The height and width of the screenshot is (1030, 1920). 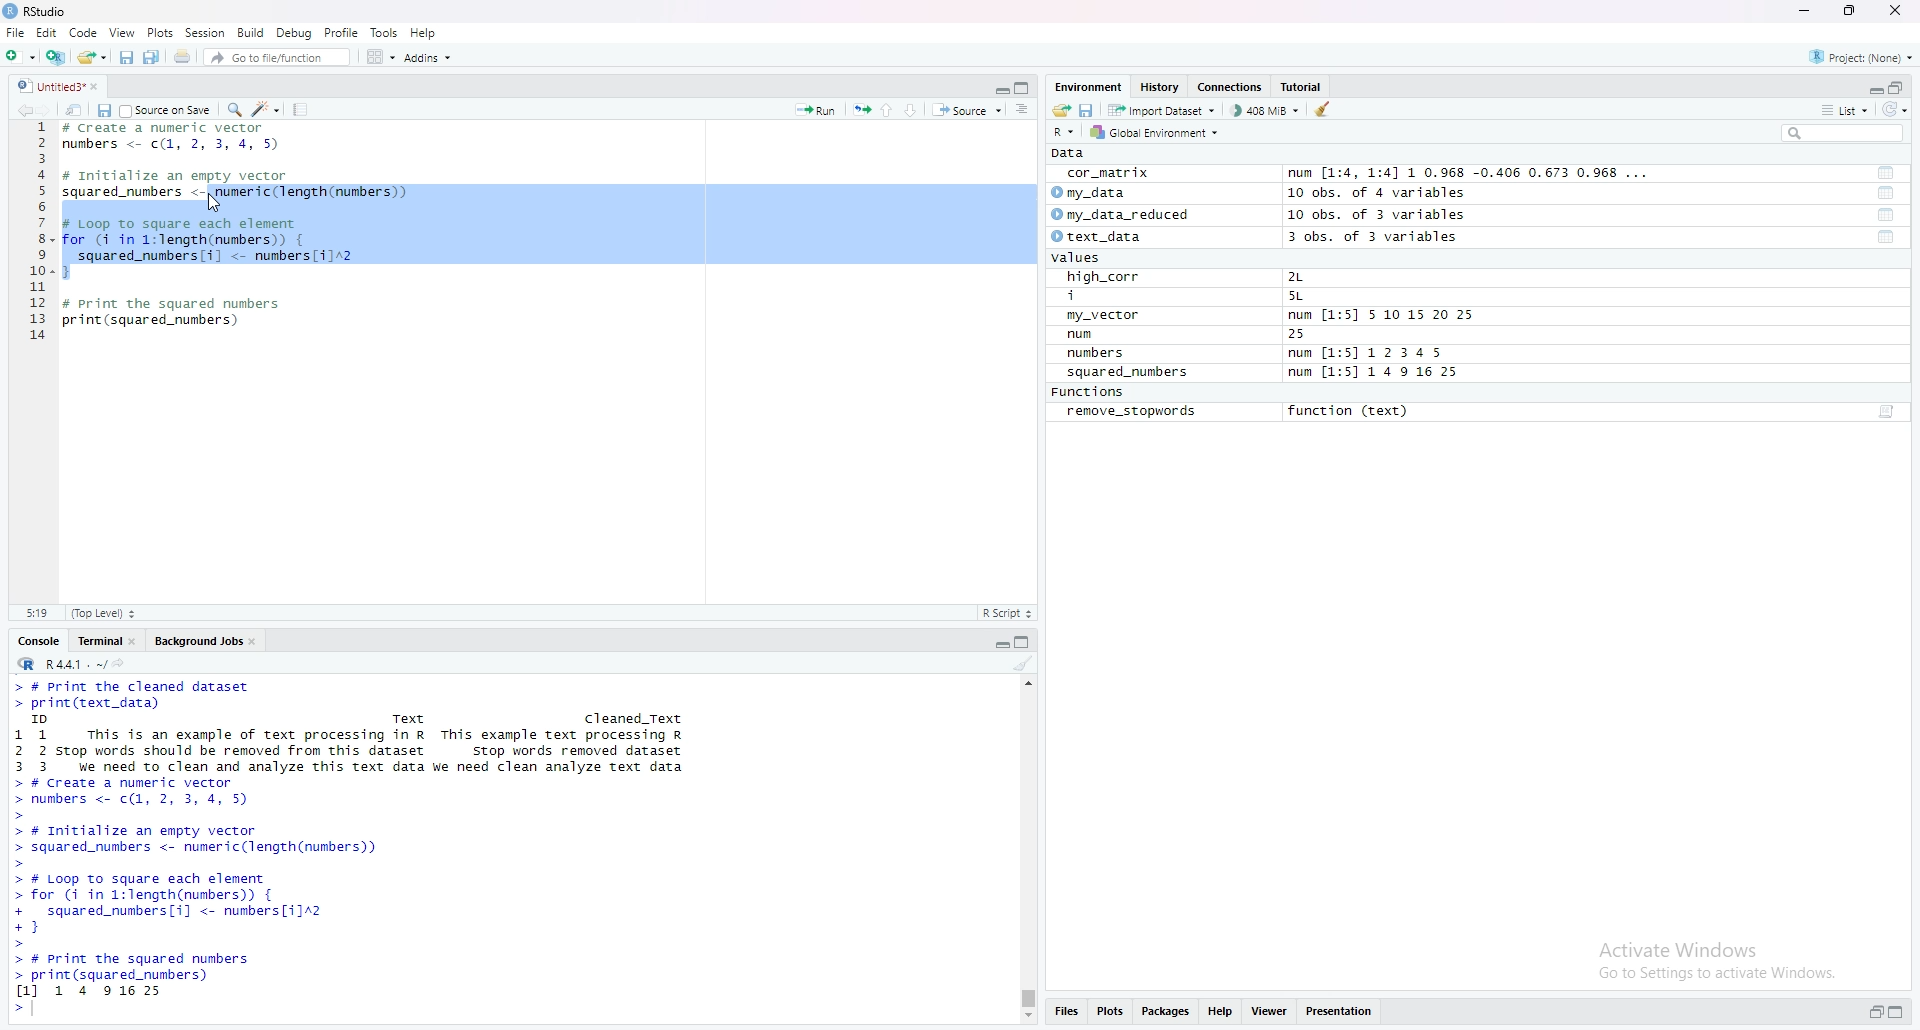 I want to click on Terminal, so click(x=96, y=639).